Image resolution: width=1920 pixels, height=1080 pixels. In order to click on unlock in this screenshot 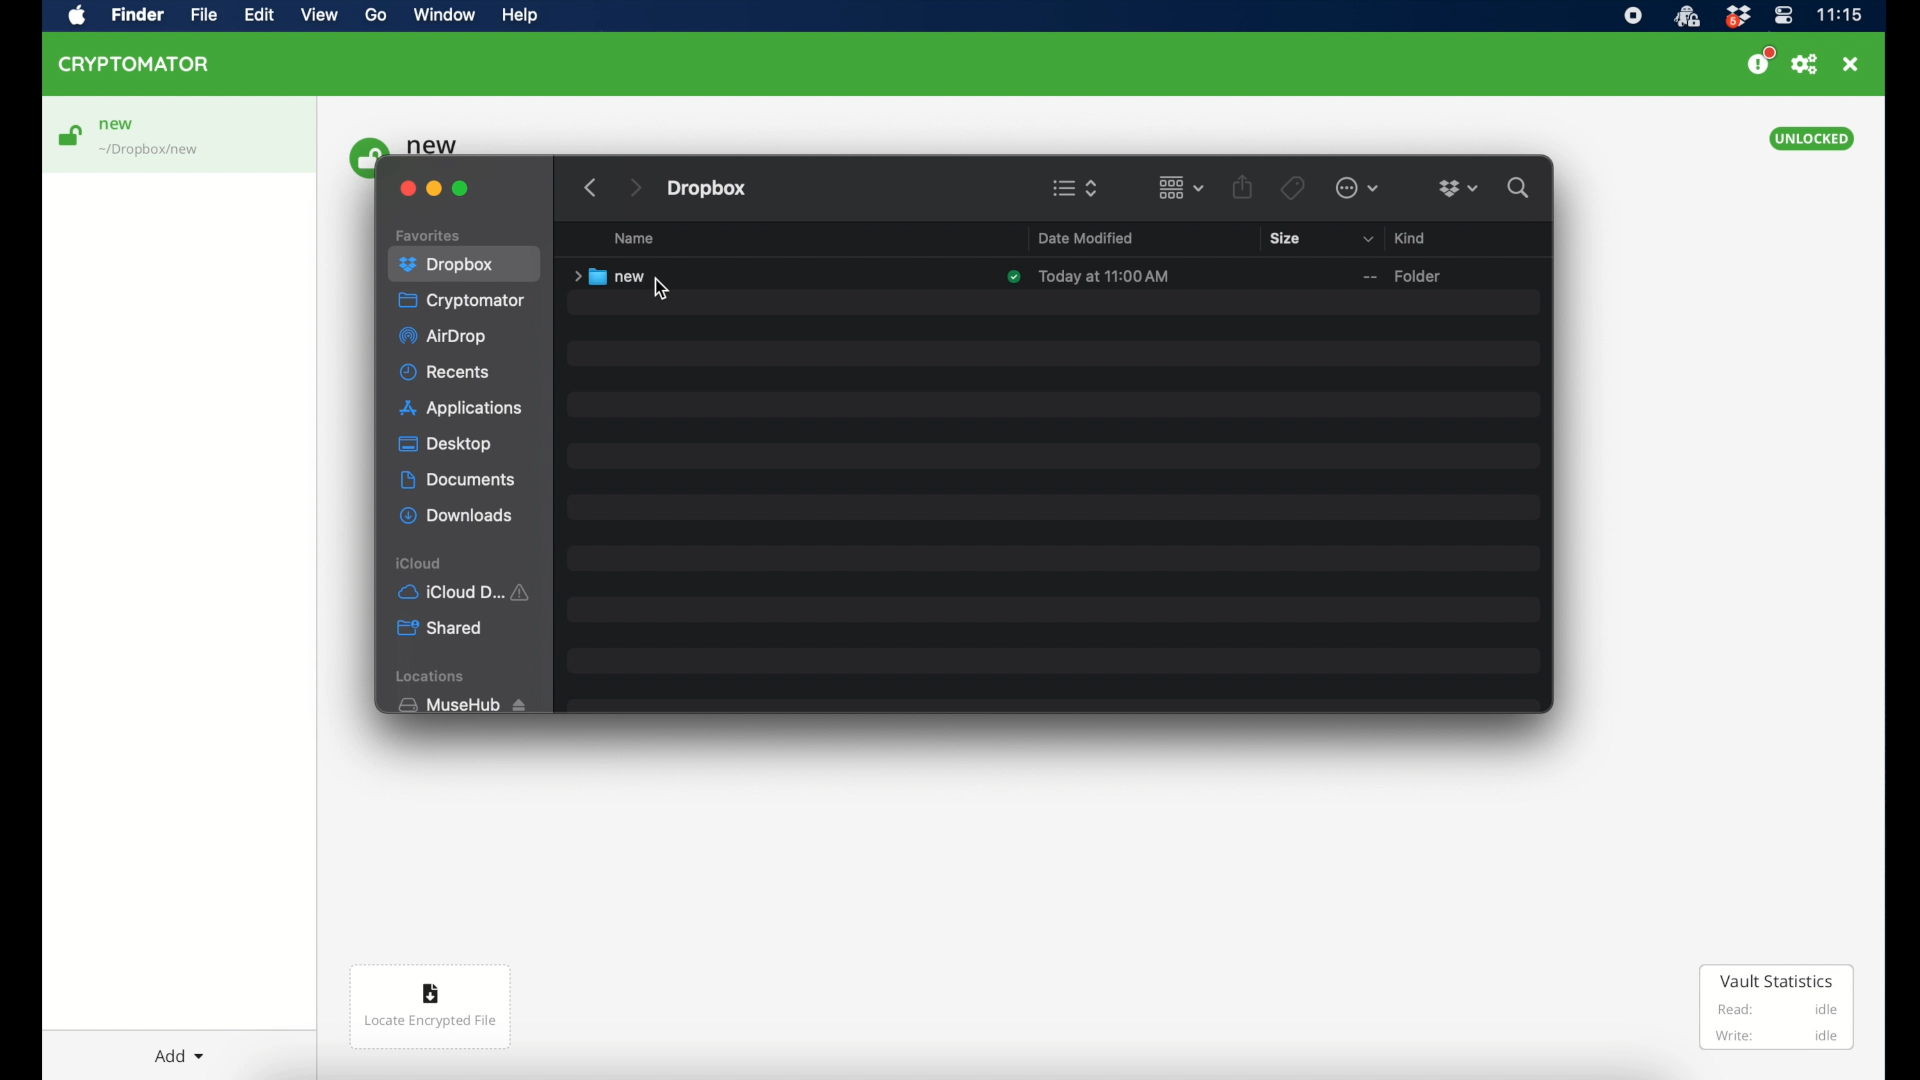, I will do `click(69, 135)`.